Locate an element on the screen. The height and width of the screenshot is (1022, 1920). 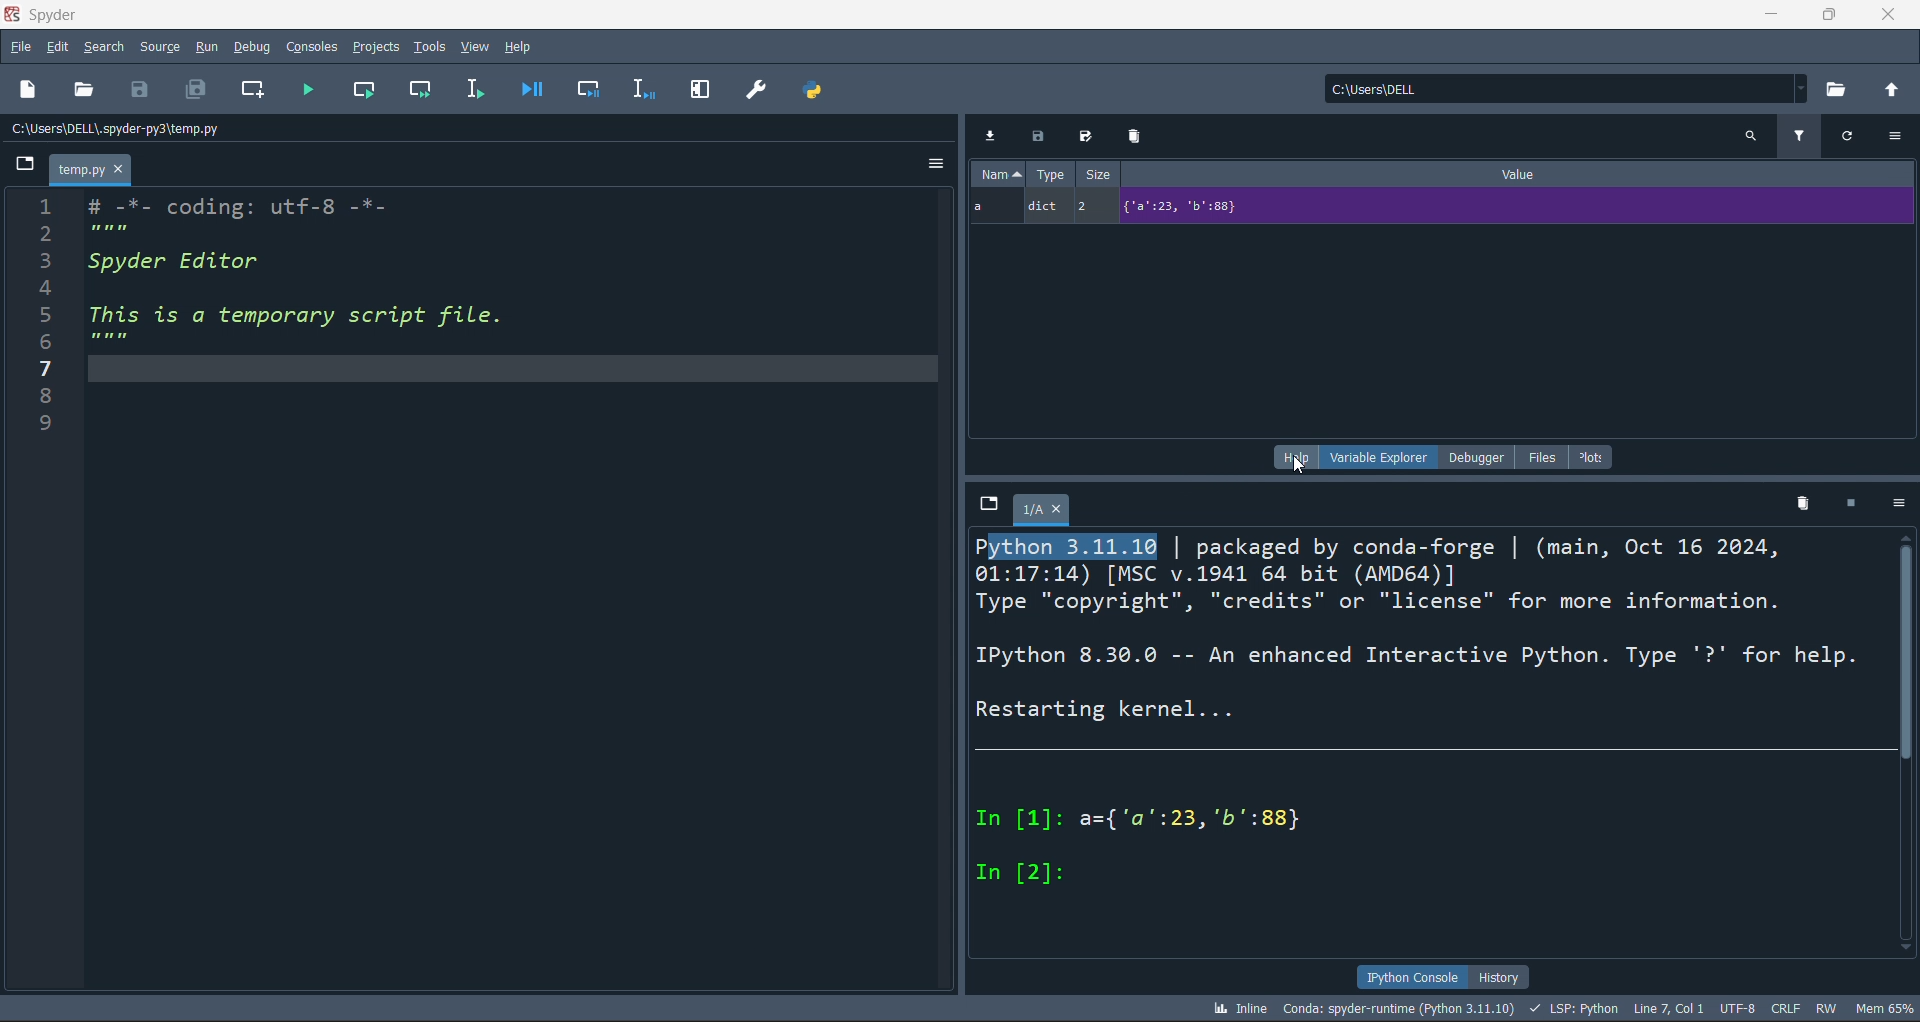
spyder is located at coordinates (71, 15).